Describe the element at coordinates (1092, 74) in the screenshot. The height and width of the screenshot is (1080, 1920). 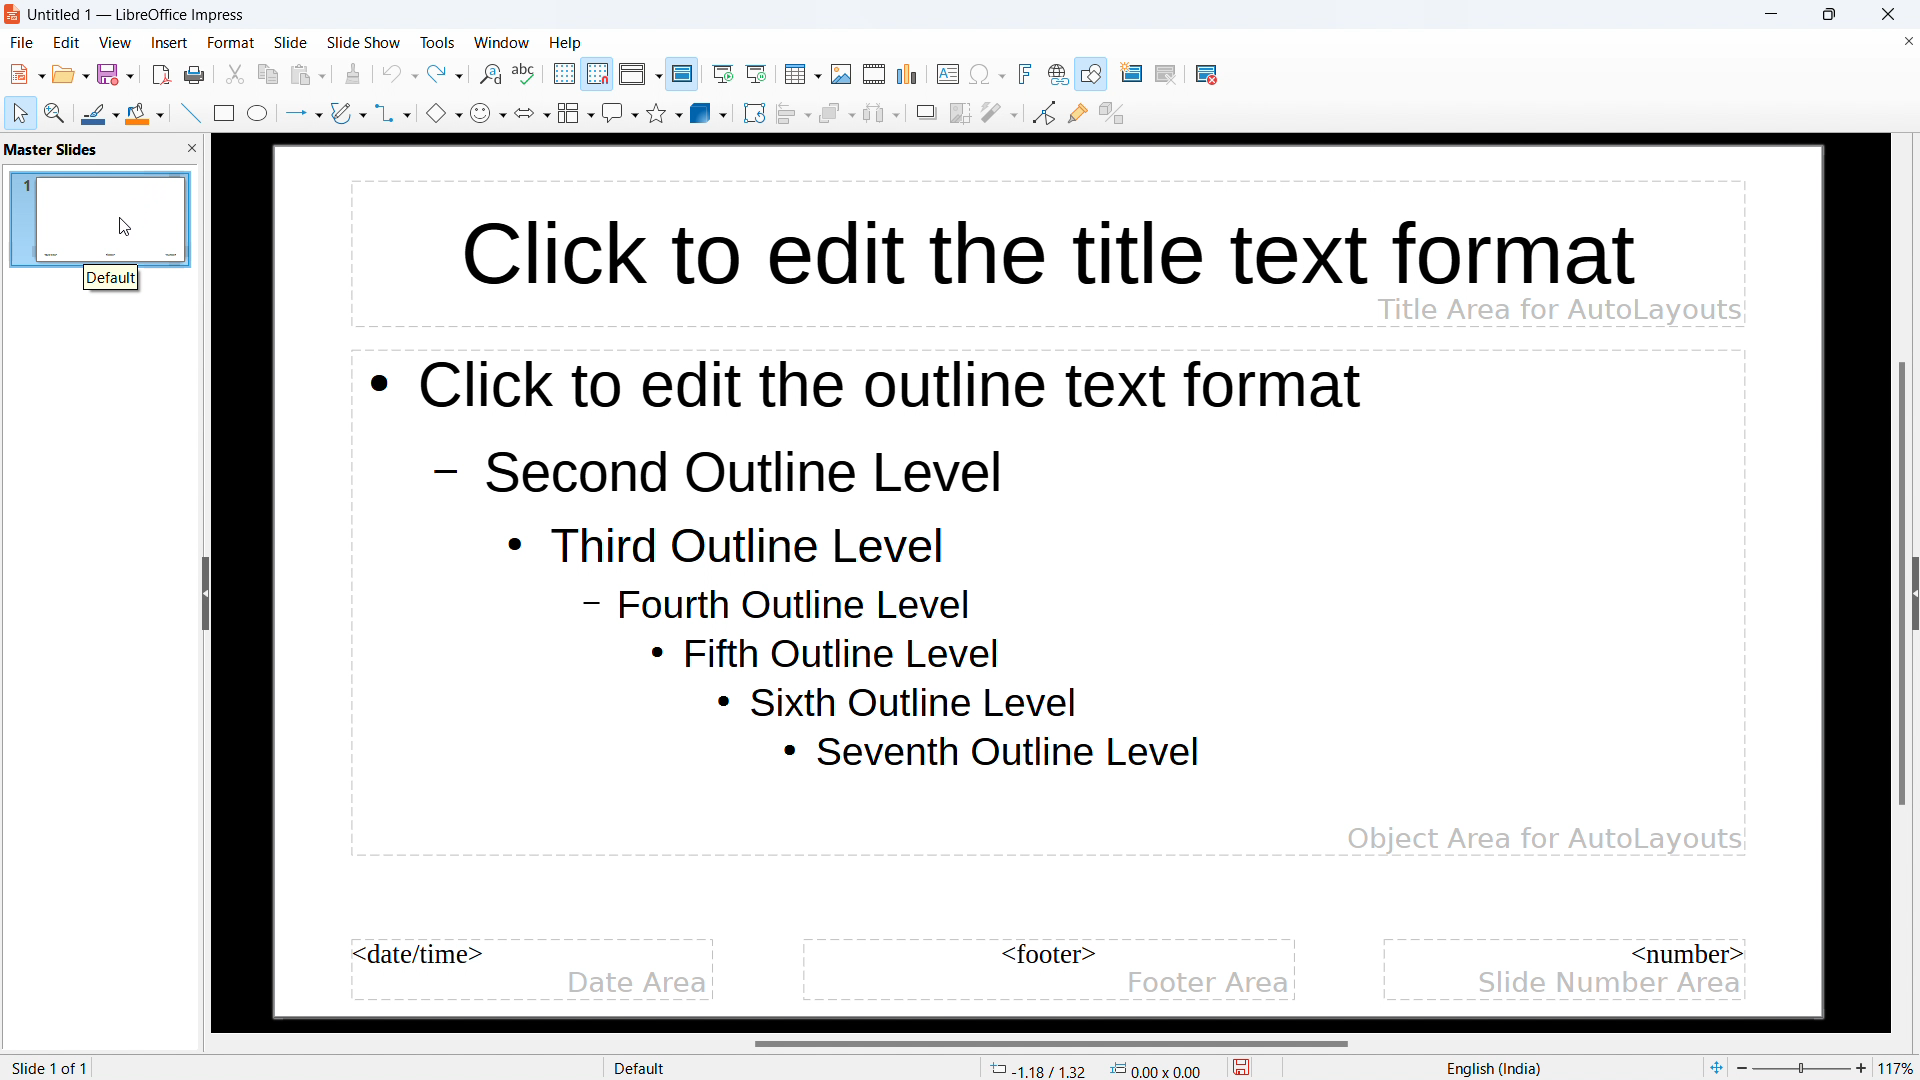
I see `show draw functions` at that location.